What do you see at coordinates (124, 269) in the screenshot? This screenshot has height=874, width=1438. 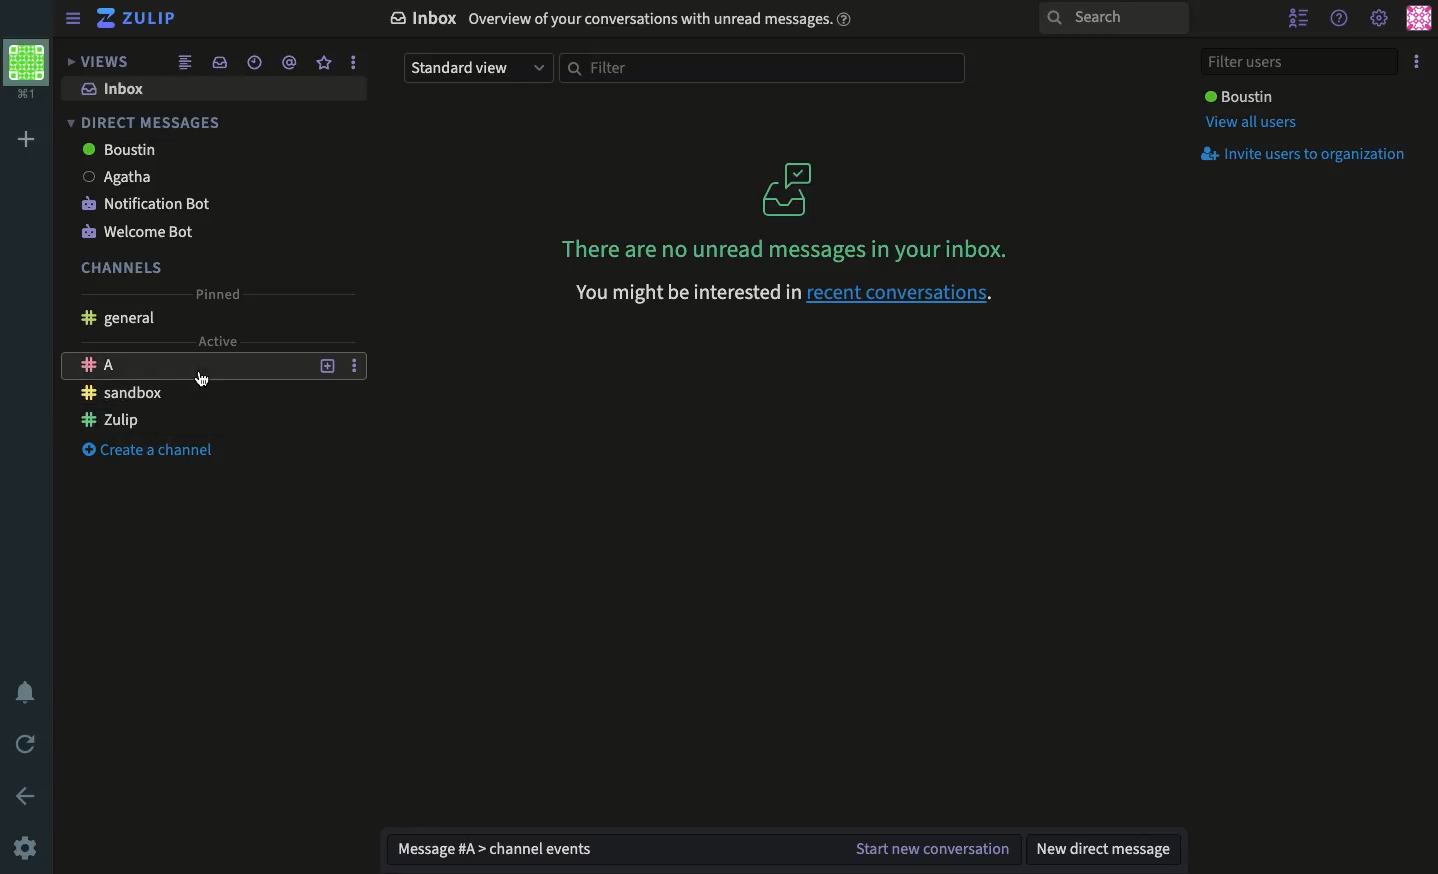 I see `Channels` at bounding box center [124, 269].